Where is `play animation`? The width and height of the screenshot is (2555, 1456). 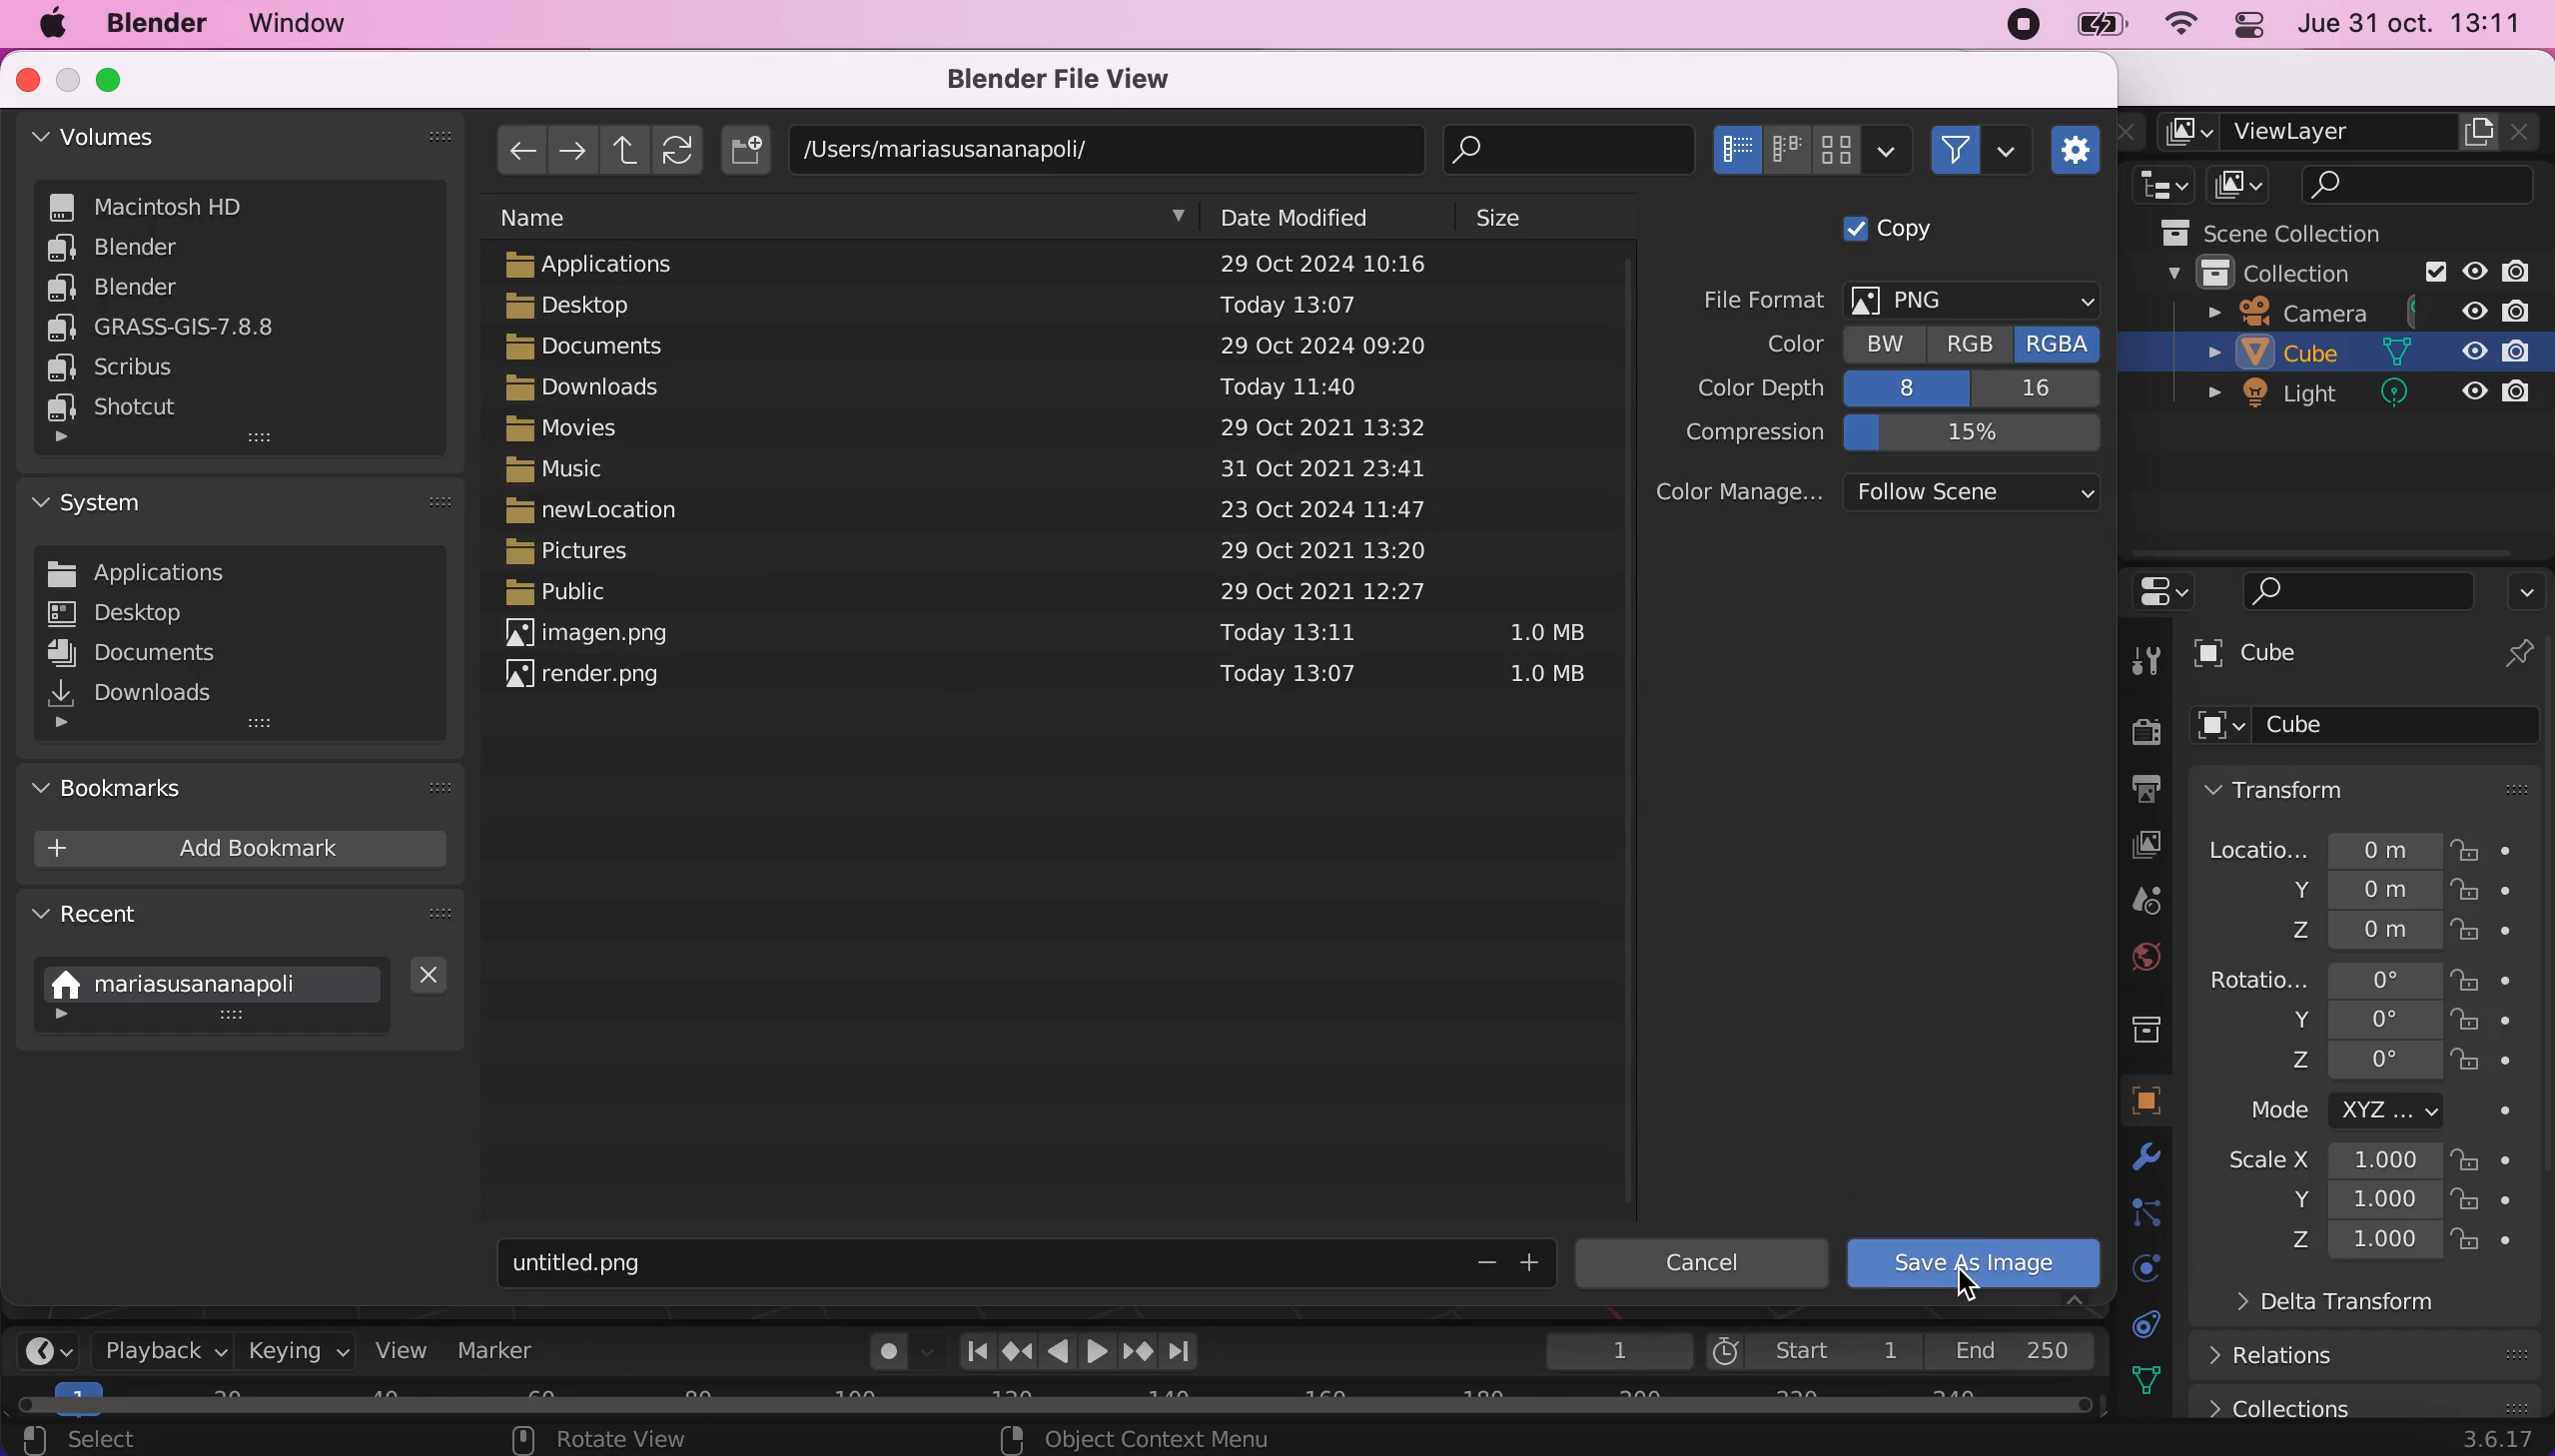
play animation is located at coordinates (1057, 1350).